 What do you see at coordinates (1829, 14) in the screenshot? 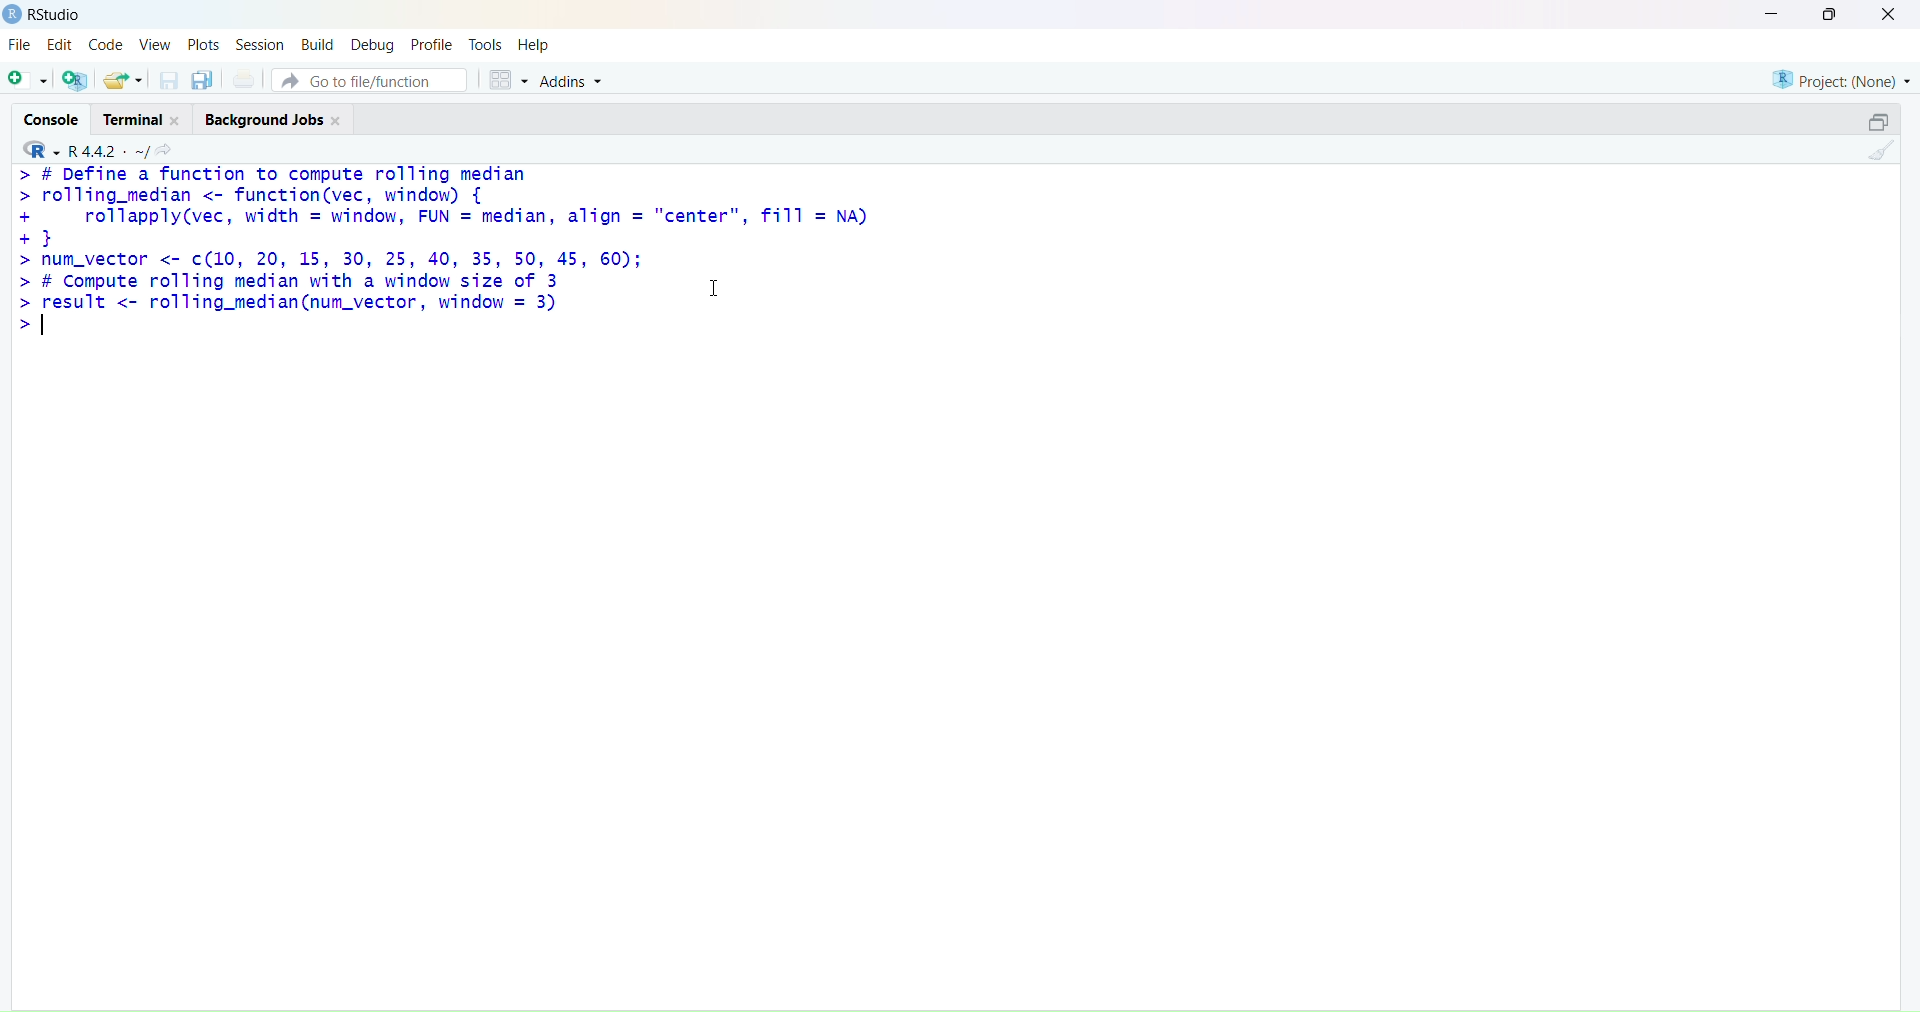
I see `maximise` at bounding box center [1829, 14].